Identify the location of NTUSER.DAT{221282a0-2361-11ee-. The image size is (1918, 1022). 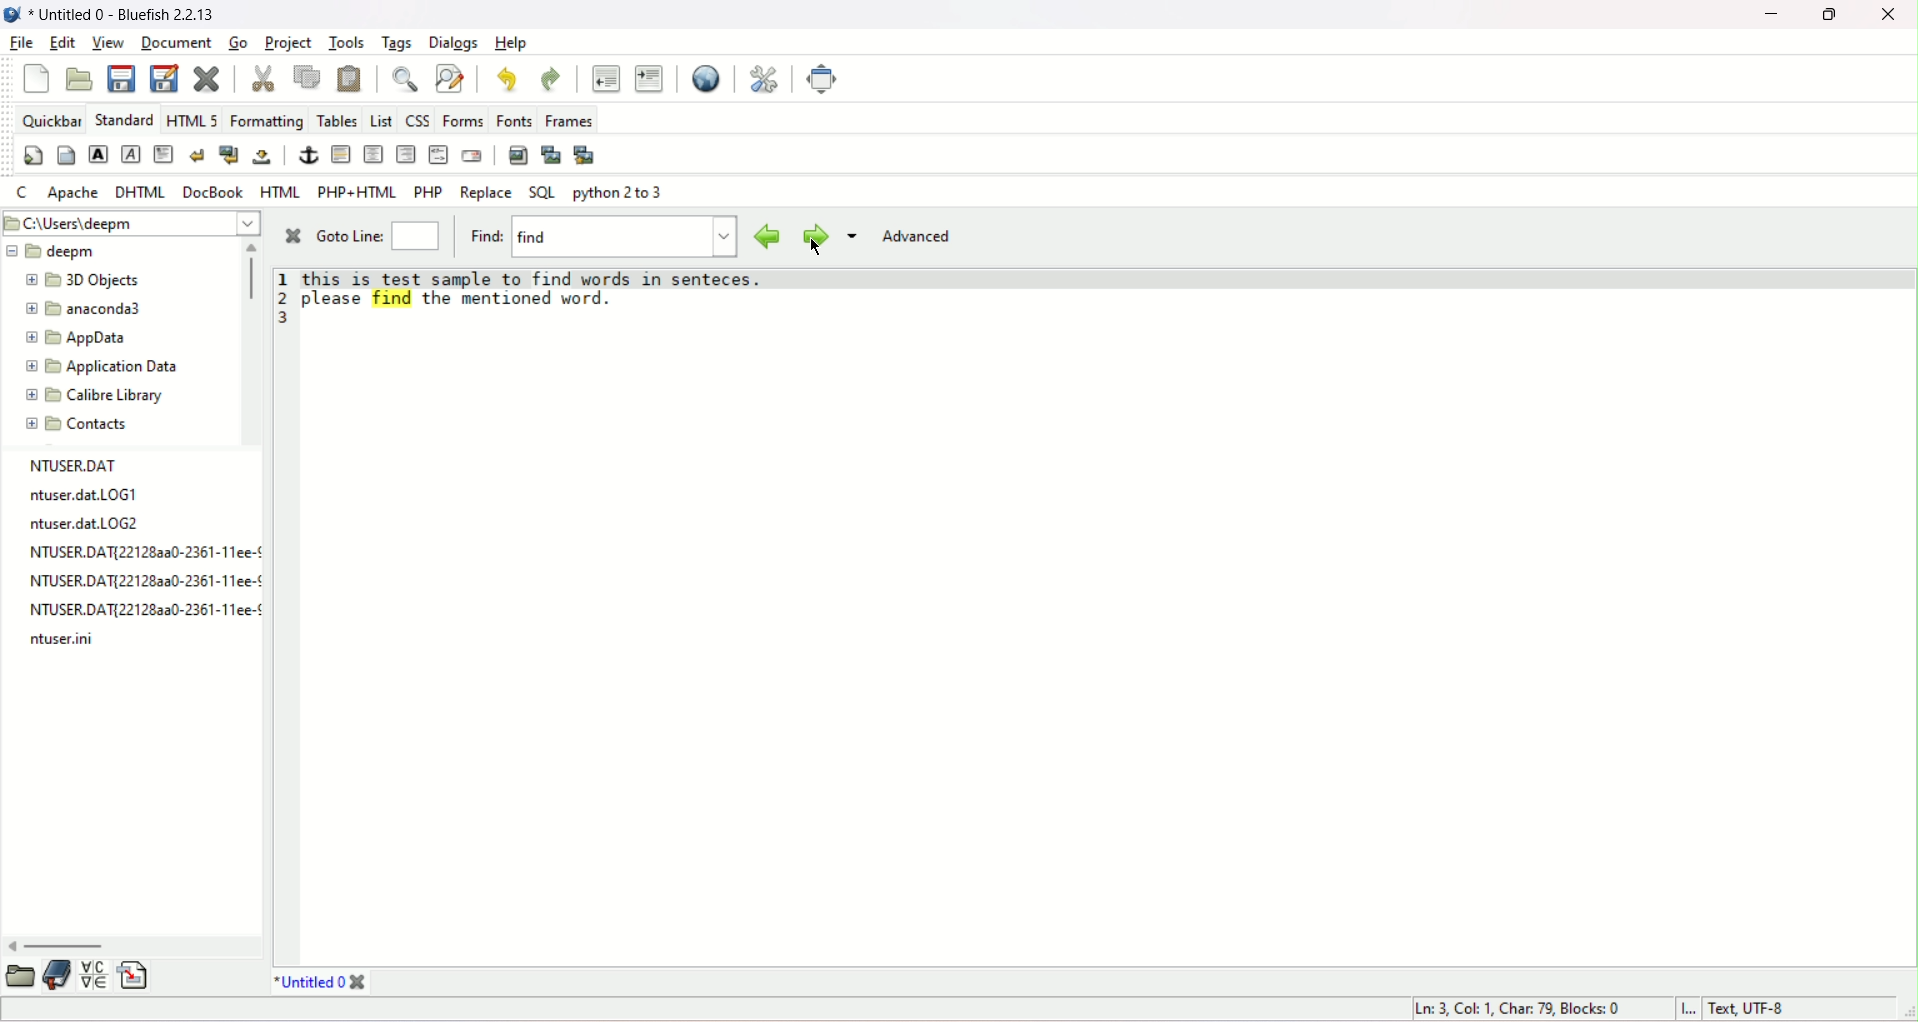
(138, 610).